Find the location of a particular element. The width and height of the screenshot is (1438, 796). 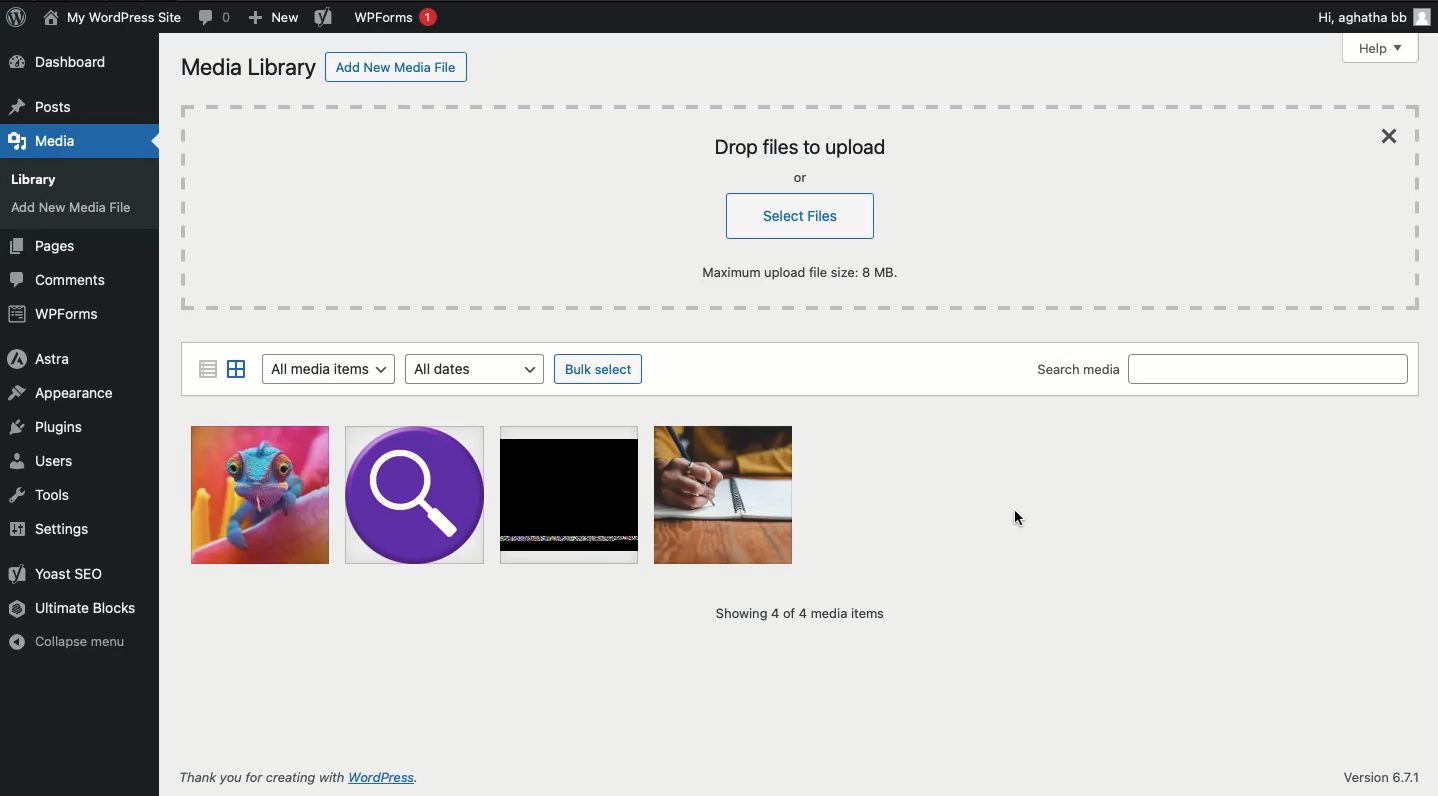

Thank you for creating with WordPress is located at coordinates (300, 779).